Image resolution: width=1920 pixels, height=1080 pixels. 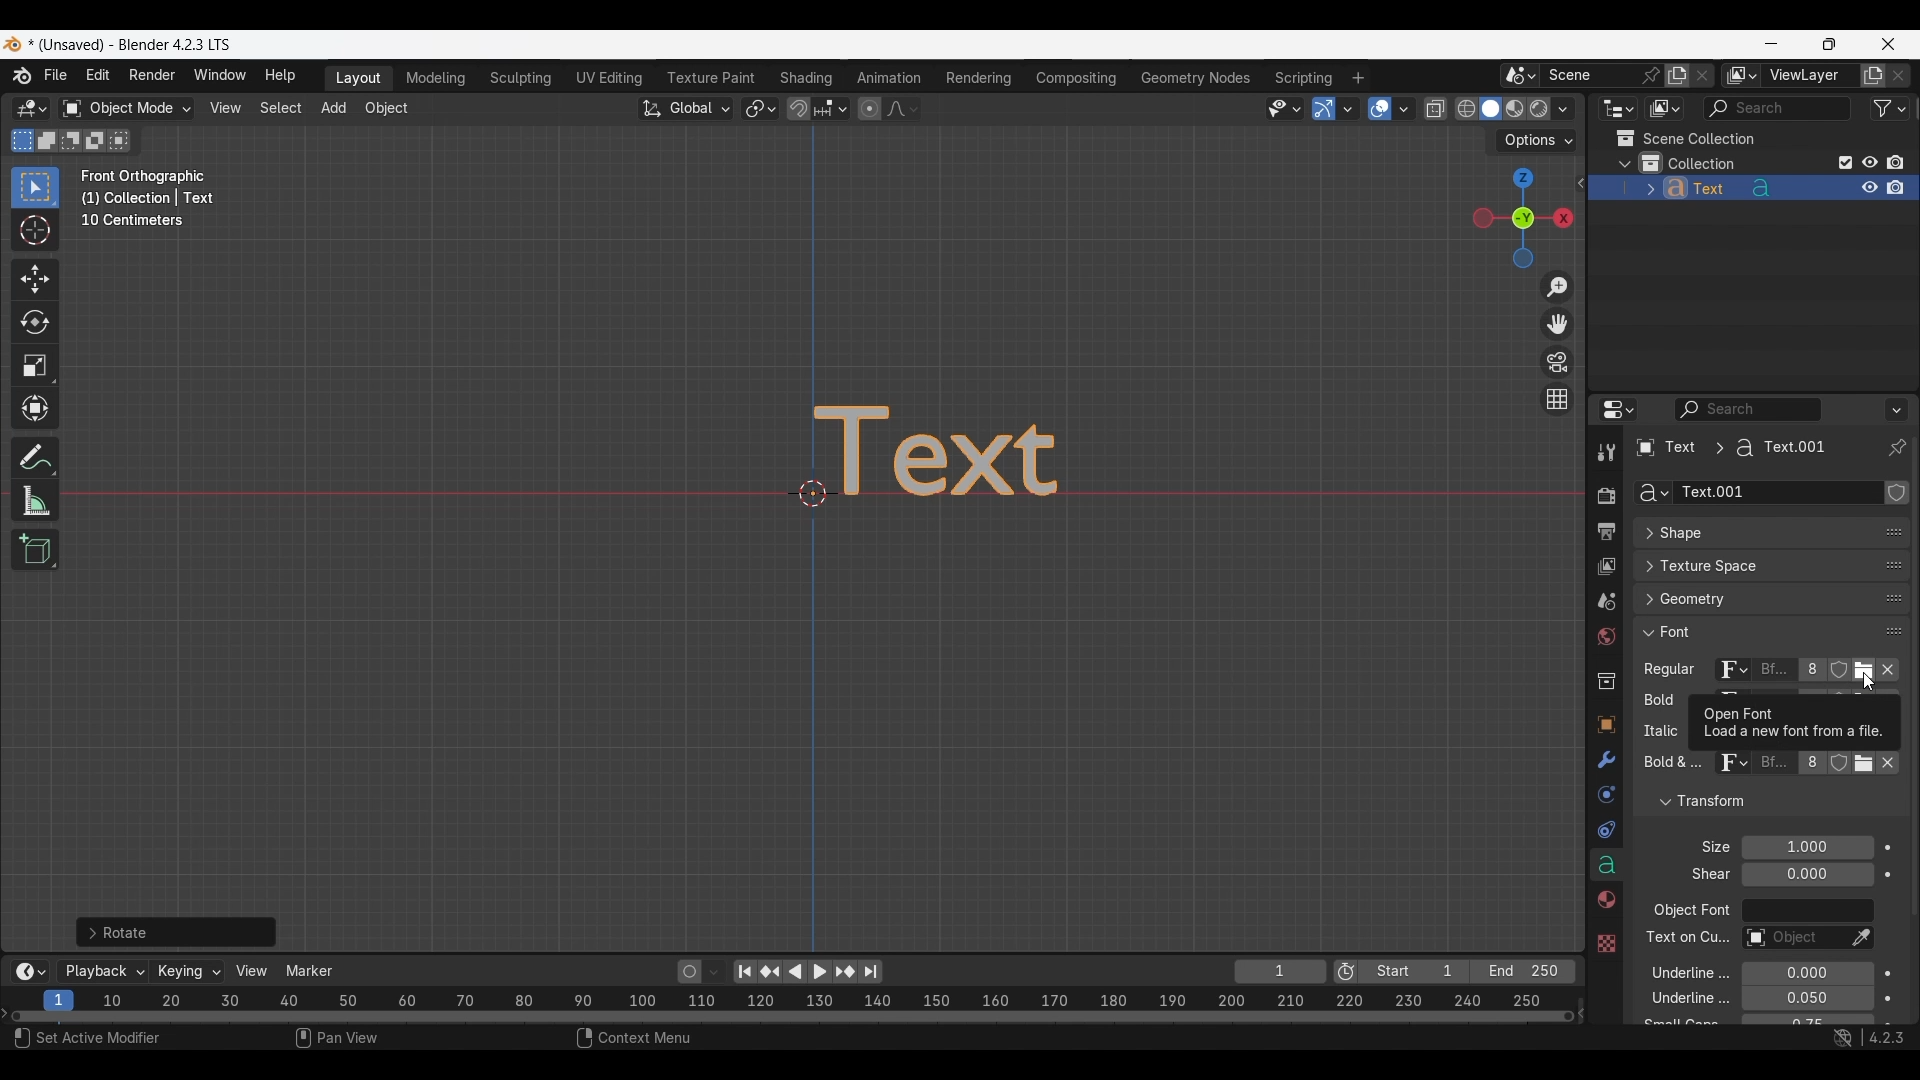 I want to click on Underline position, so click(x=1809, y=975).